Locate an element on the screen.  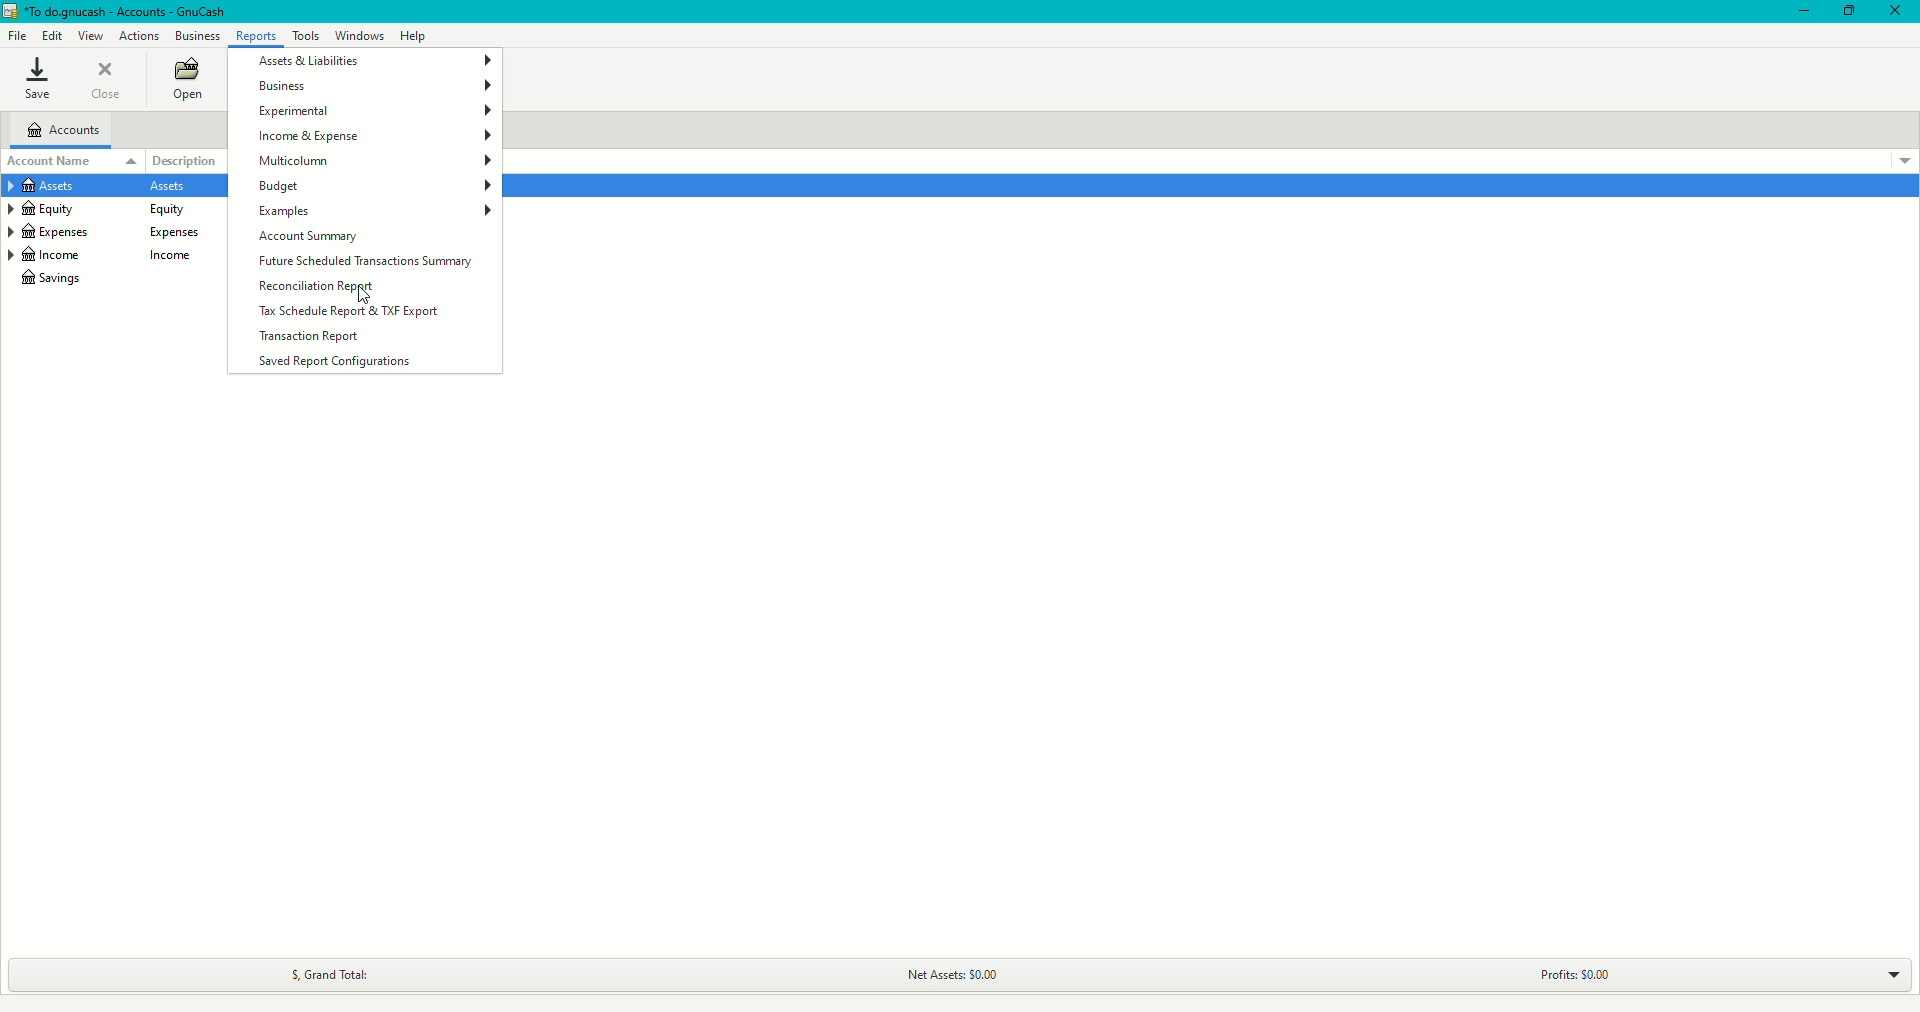
Income is located at coordinates (114, 255).